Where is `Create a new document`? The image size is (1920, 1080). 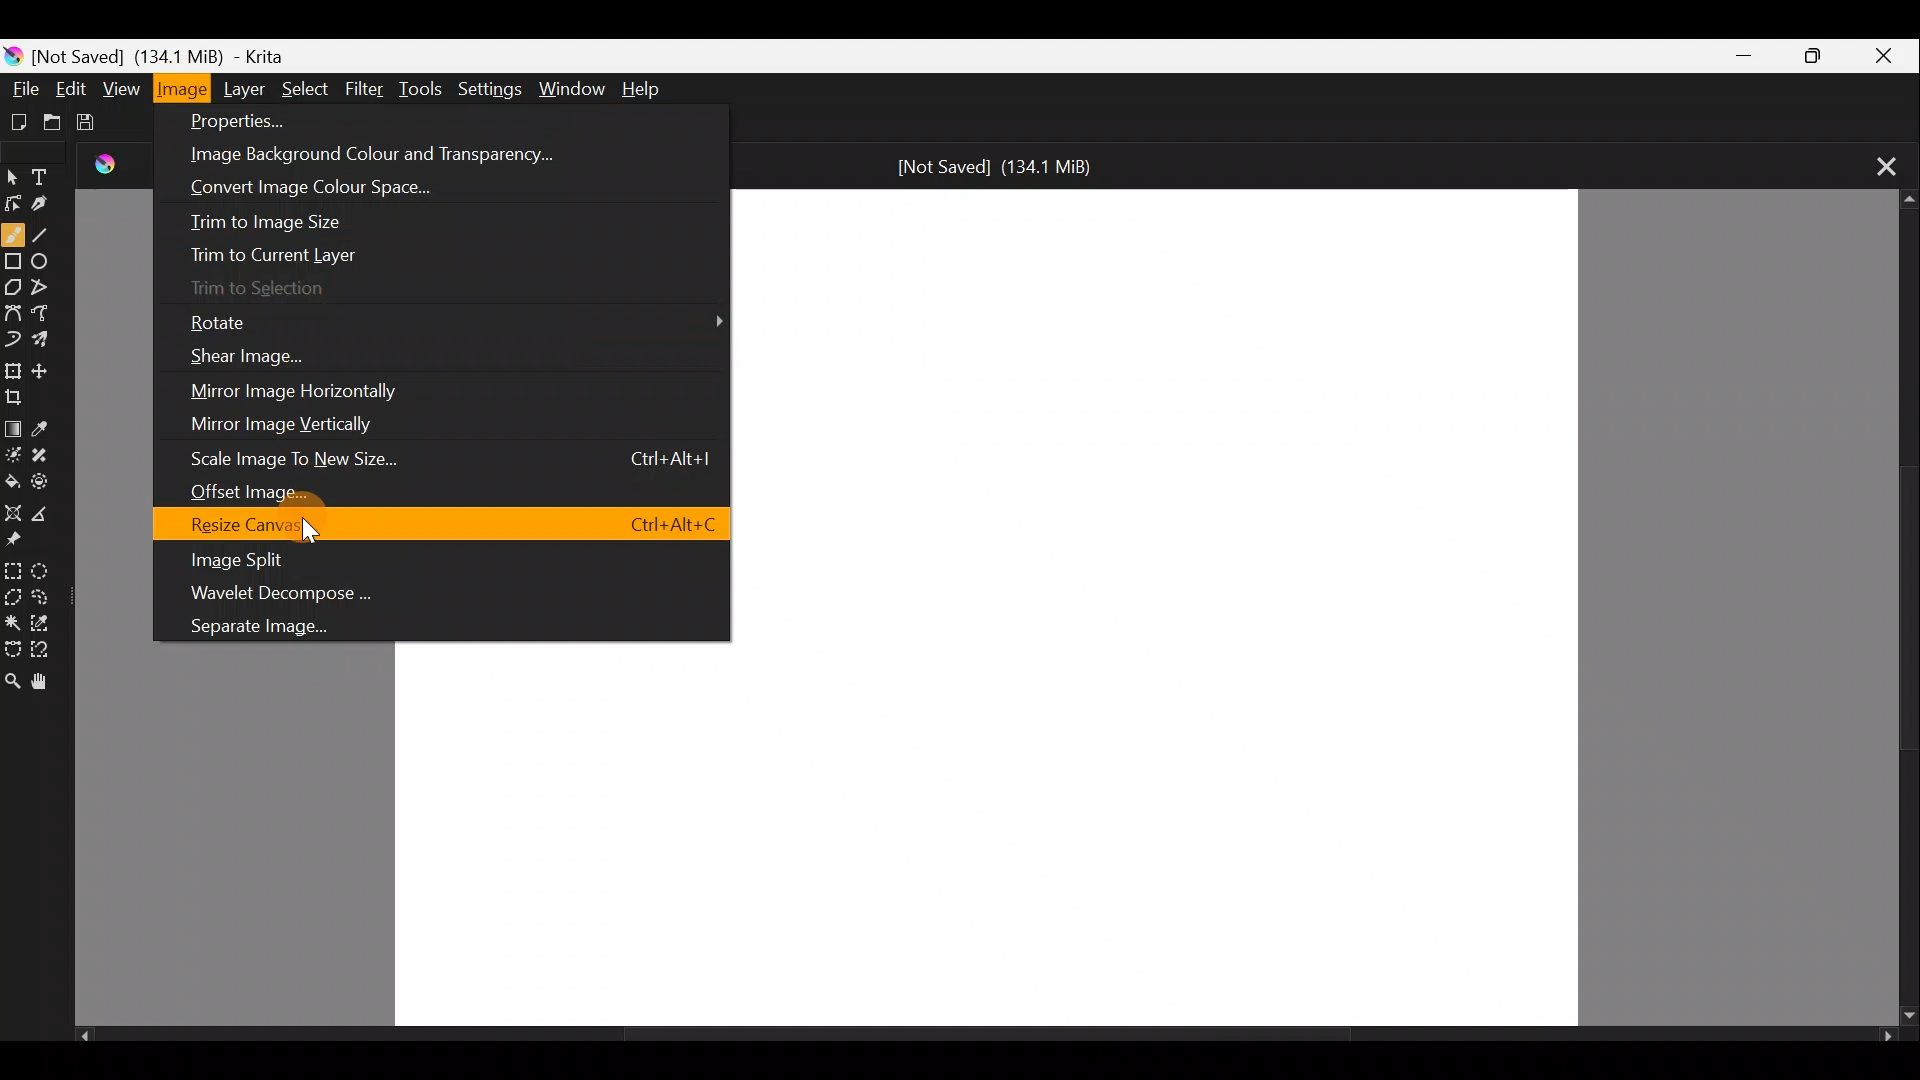
Create a new document is located at coordinates (20, 121).